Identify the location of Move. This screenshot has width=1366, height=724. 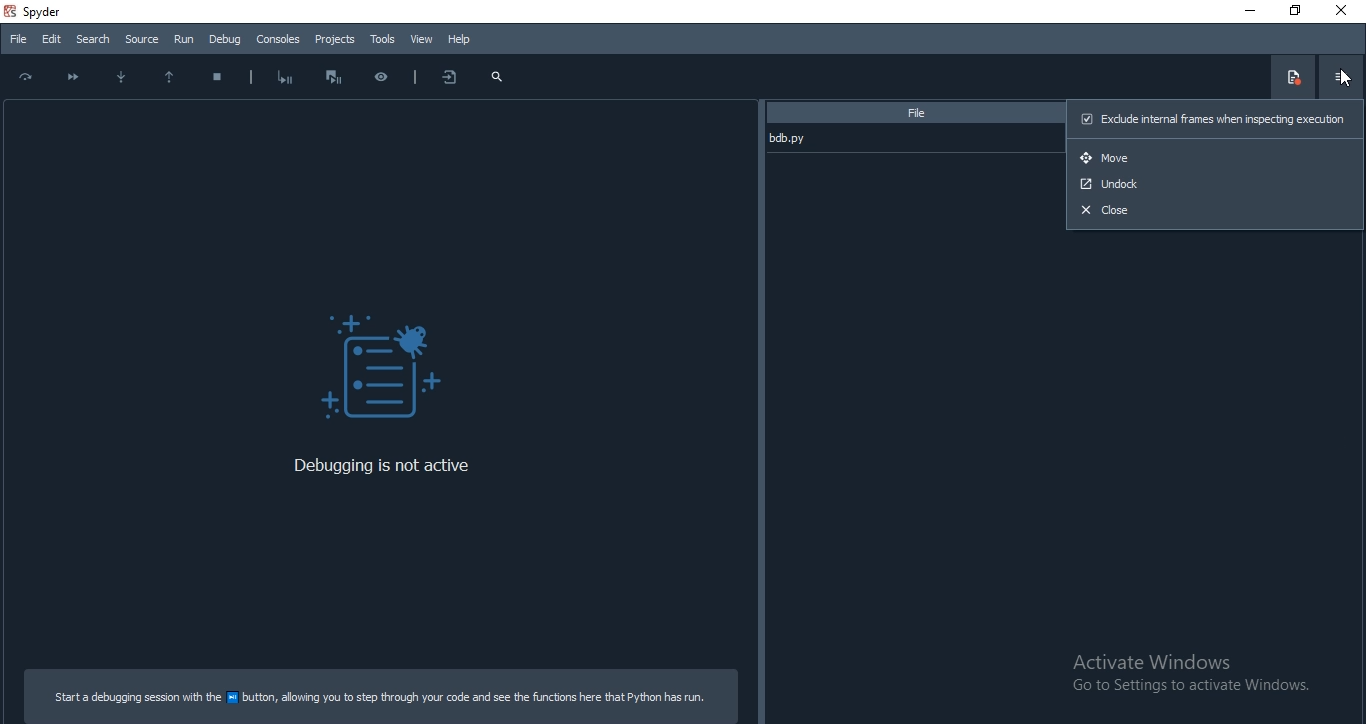
(1216, 157).